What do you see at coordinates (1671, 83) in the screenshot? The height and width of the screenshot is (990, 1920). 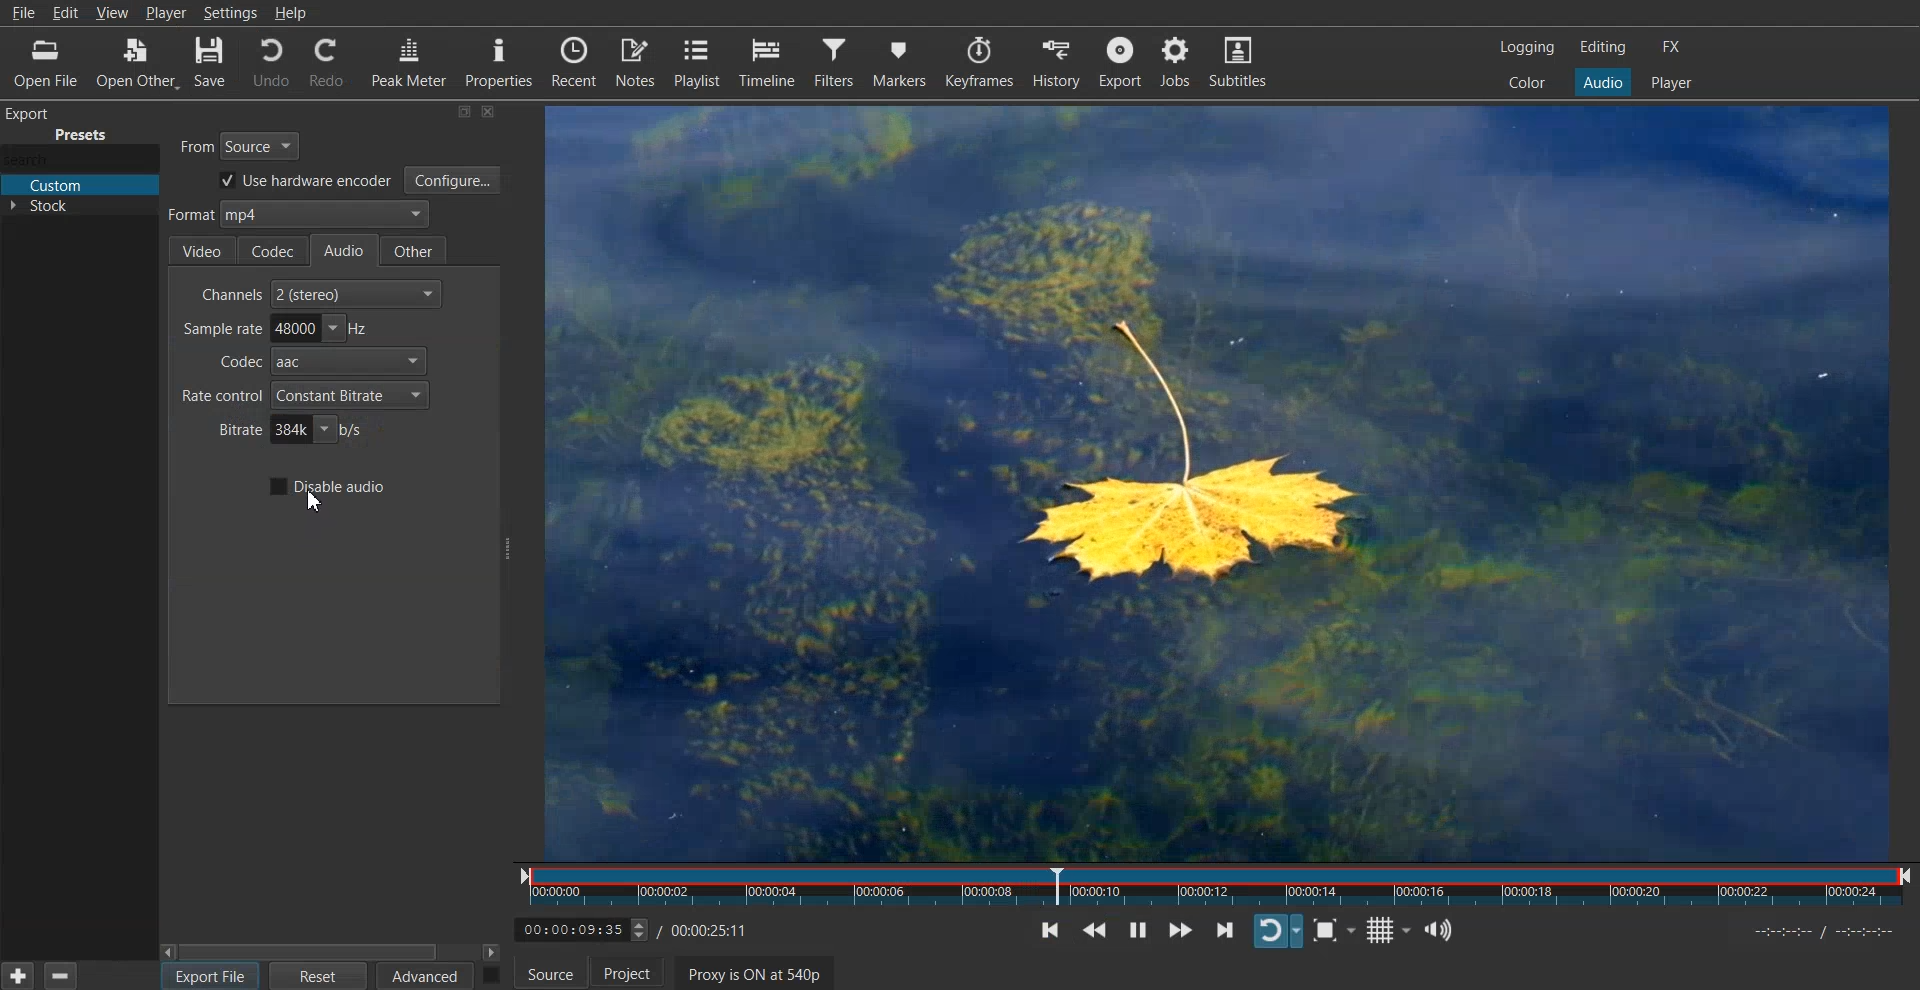 I see `Player` at bounding box center [1671, 83].